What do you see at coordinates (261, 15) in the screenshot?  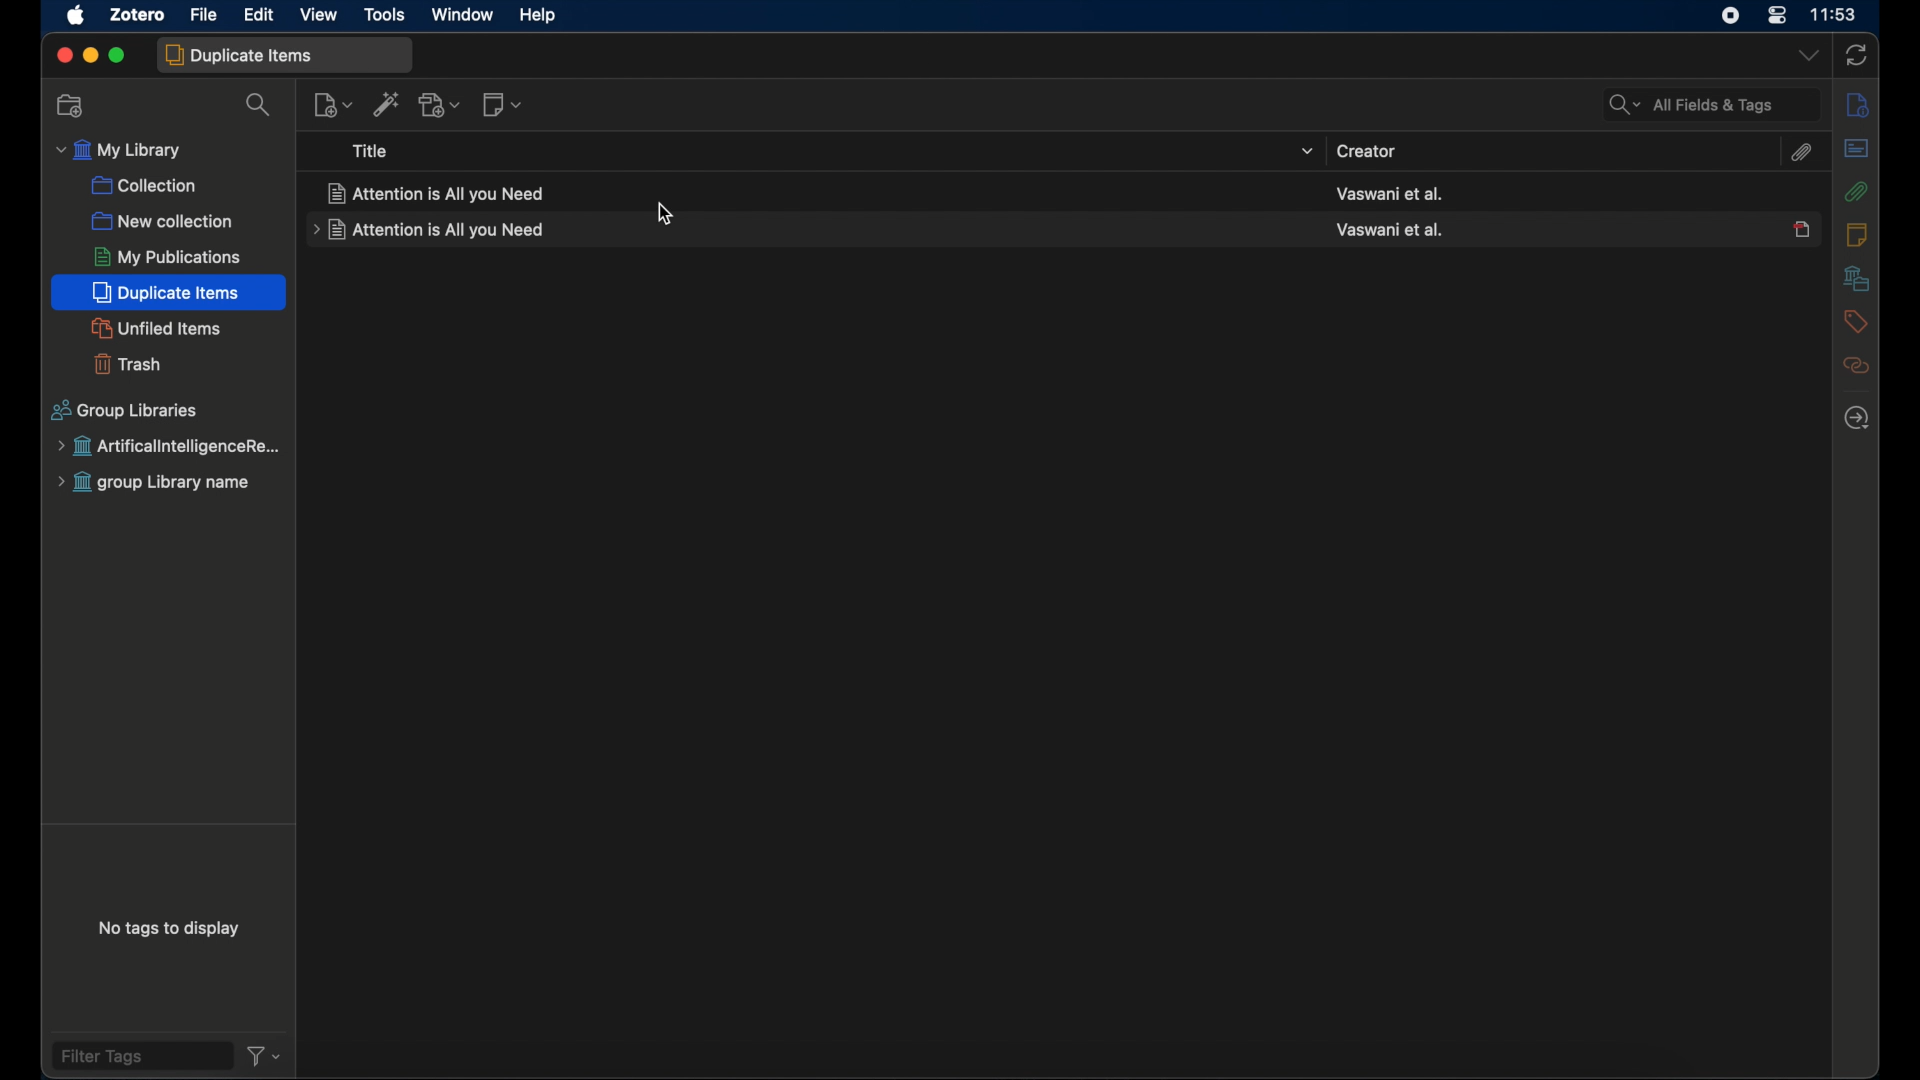 I see `edit` at bounding box center [261, 15].